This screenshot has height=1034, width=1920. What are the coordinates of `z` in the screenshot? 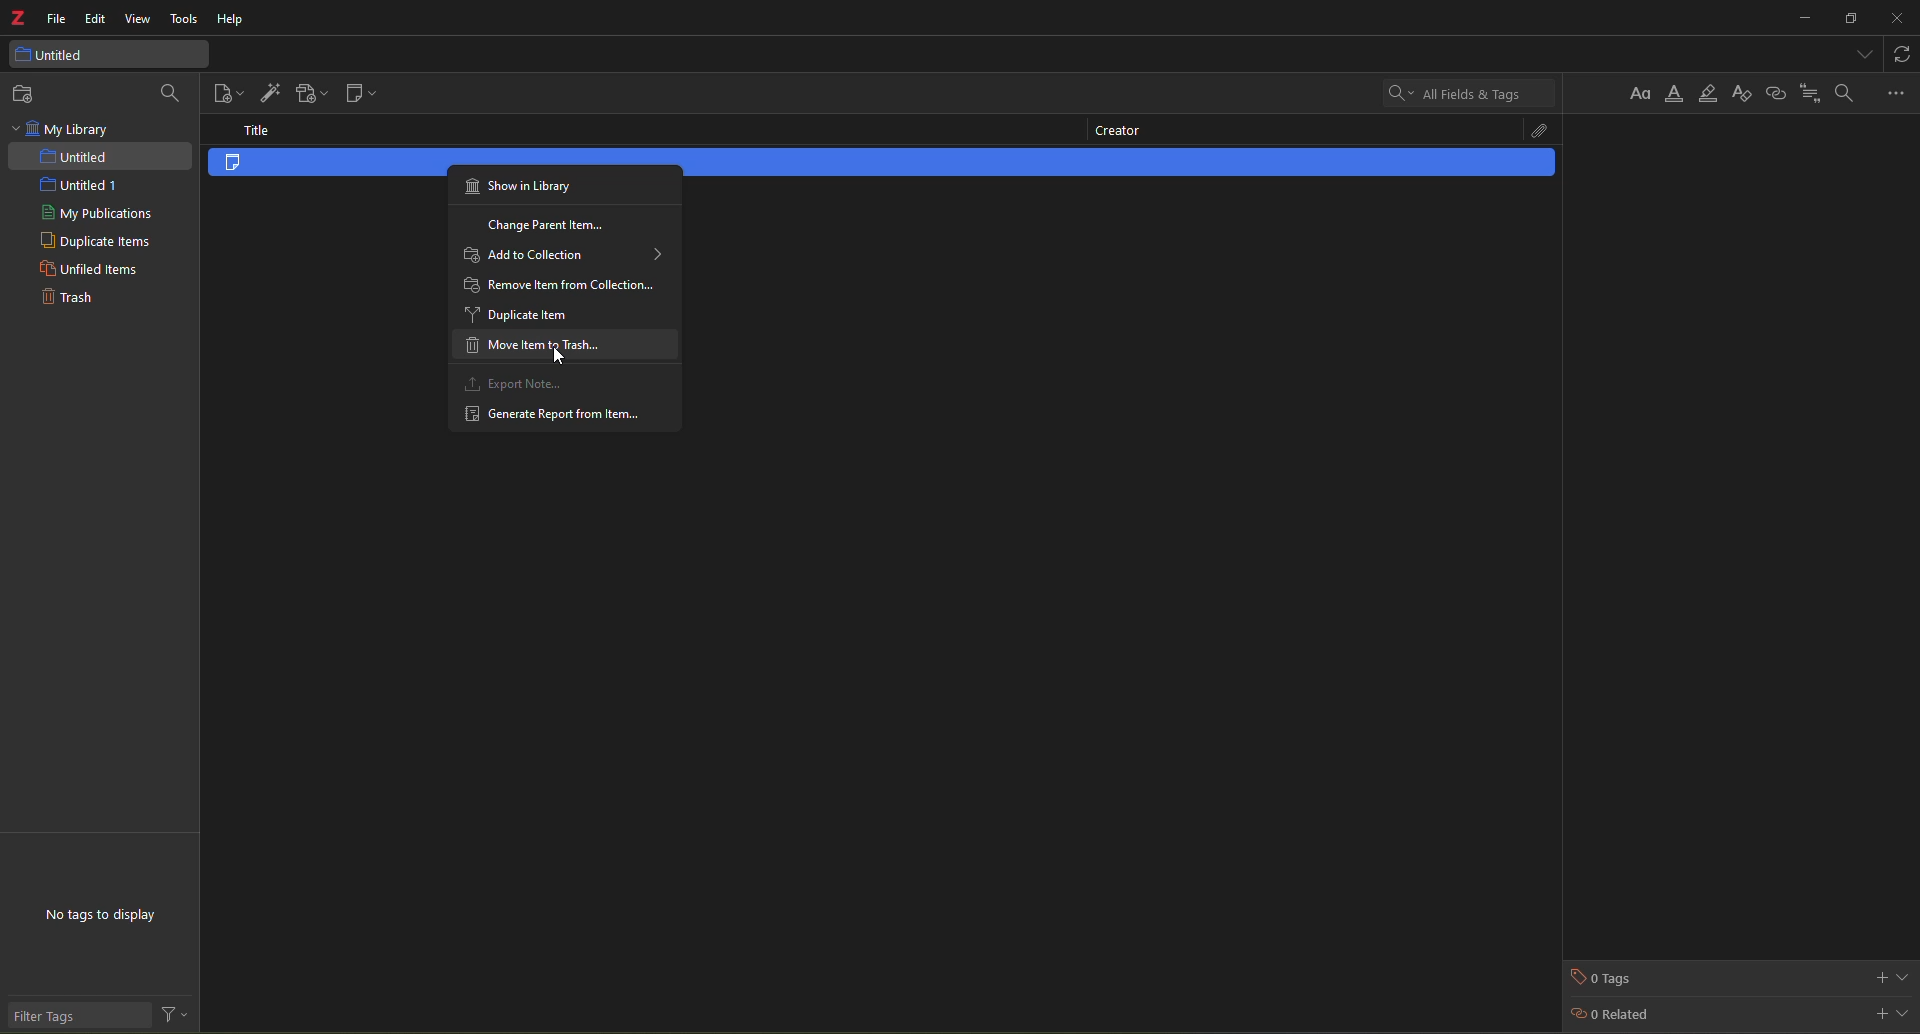 It's located at (20, 20).